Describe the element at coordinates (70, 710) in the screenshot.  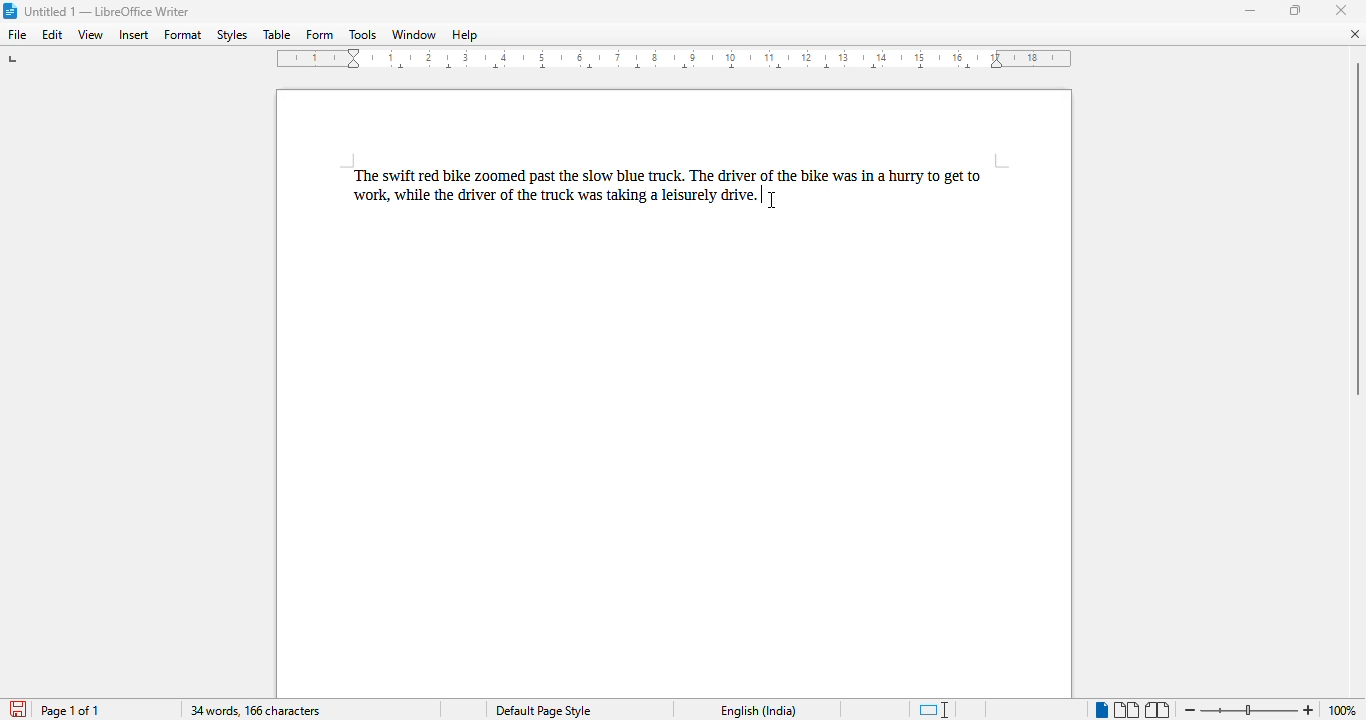
I see `page 1 of 1` at that location.